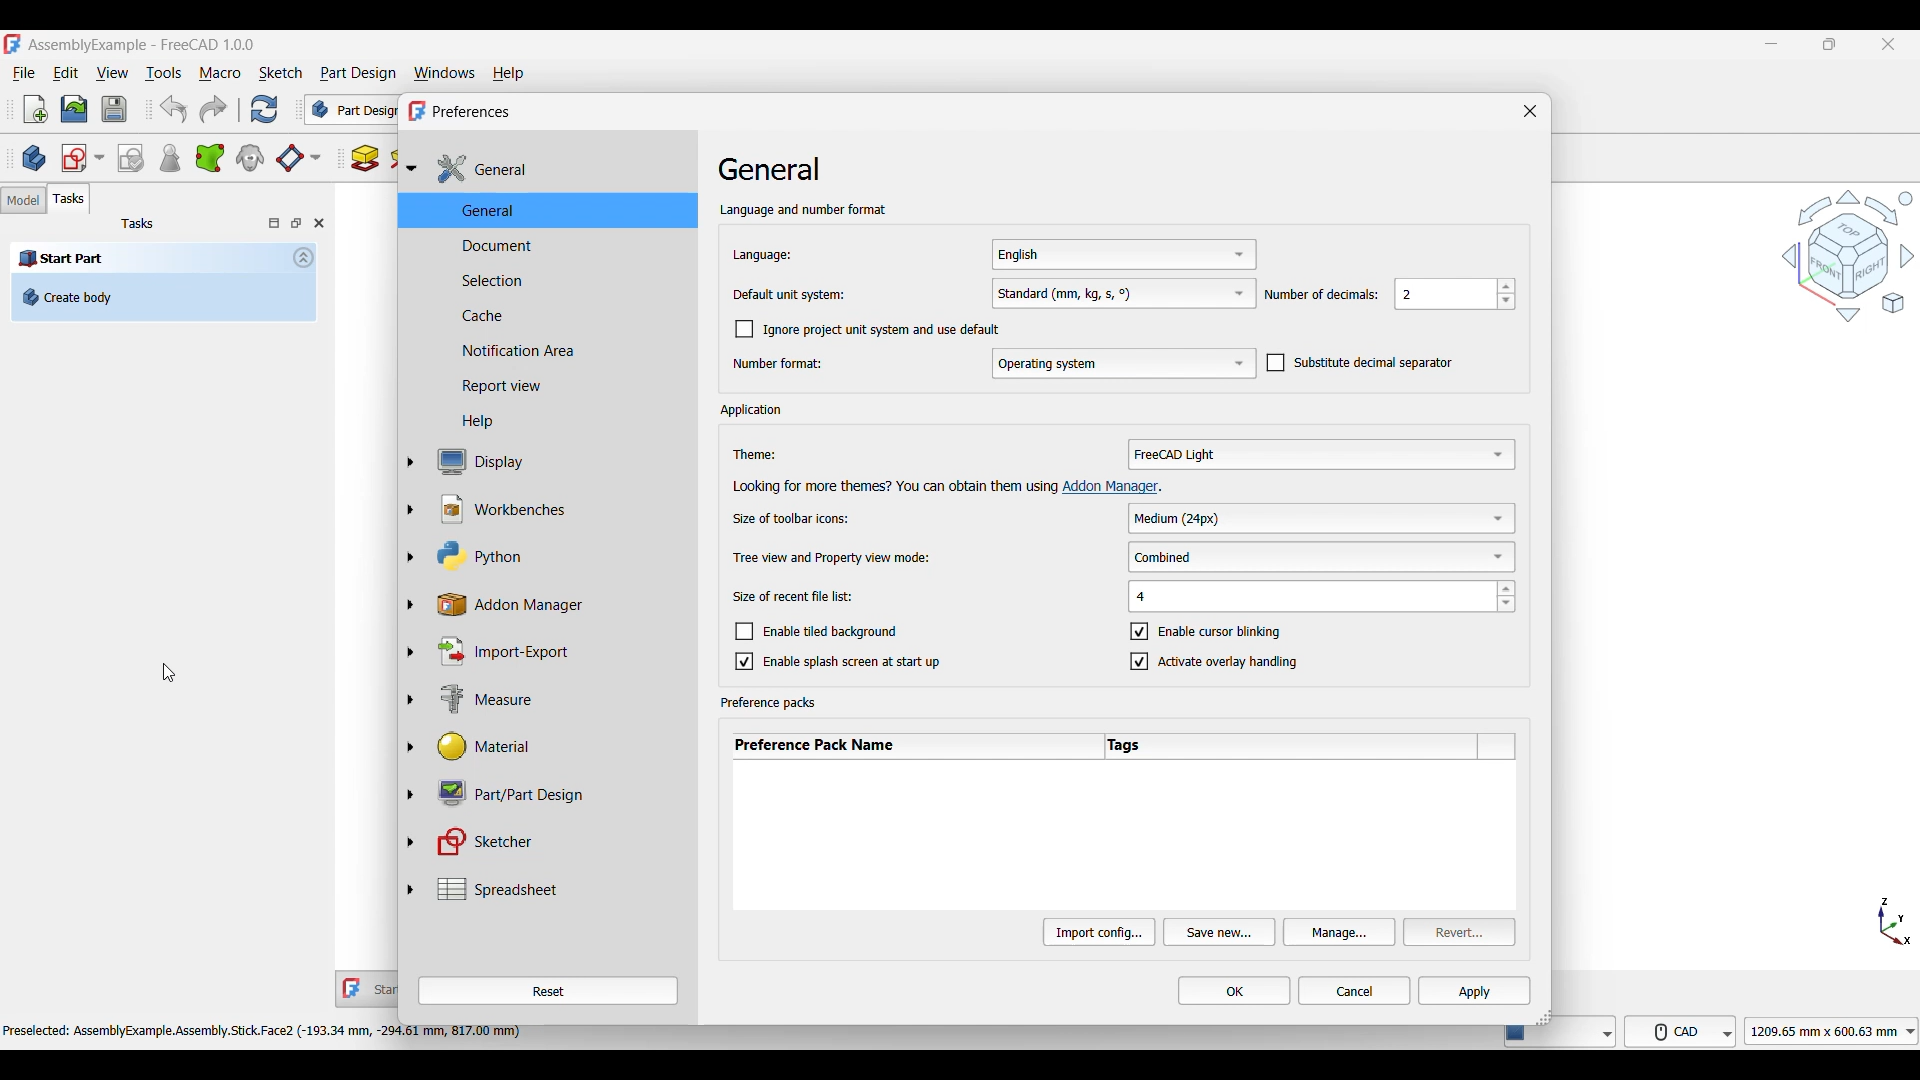 The width and height of the screenshot is (1920, 1080). Describe the element at coordinates (1321, 295) in the screenshot. I see `Number of decimals` at that location.